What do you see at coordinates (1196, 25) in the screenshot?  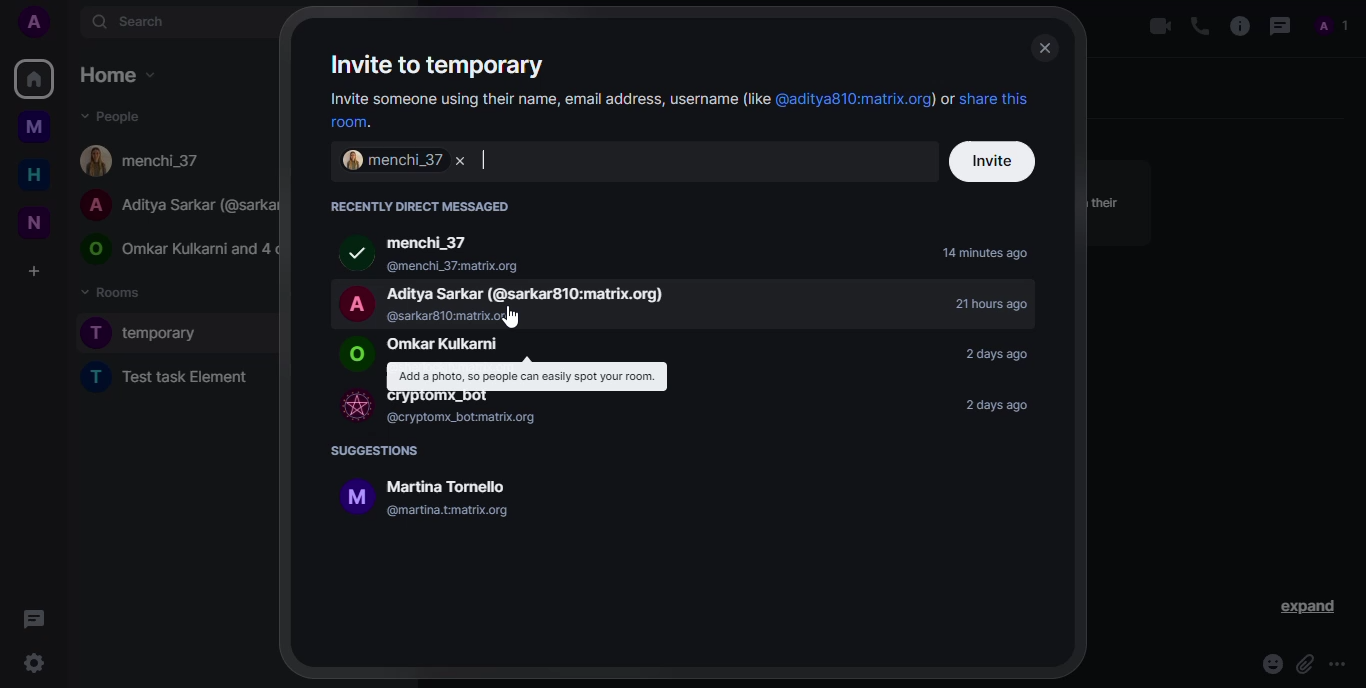 I see `voice call` at bounding box center [1196, 25].